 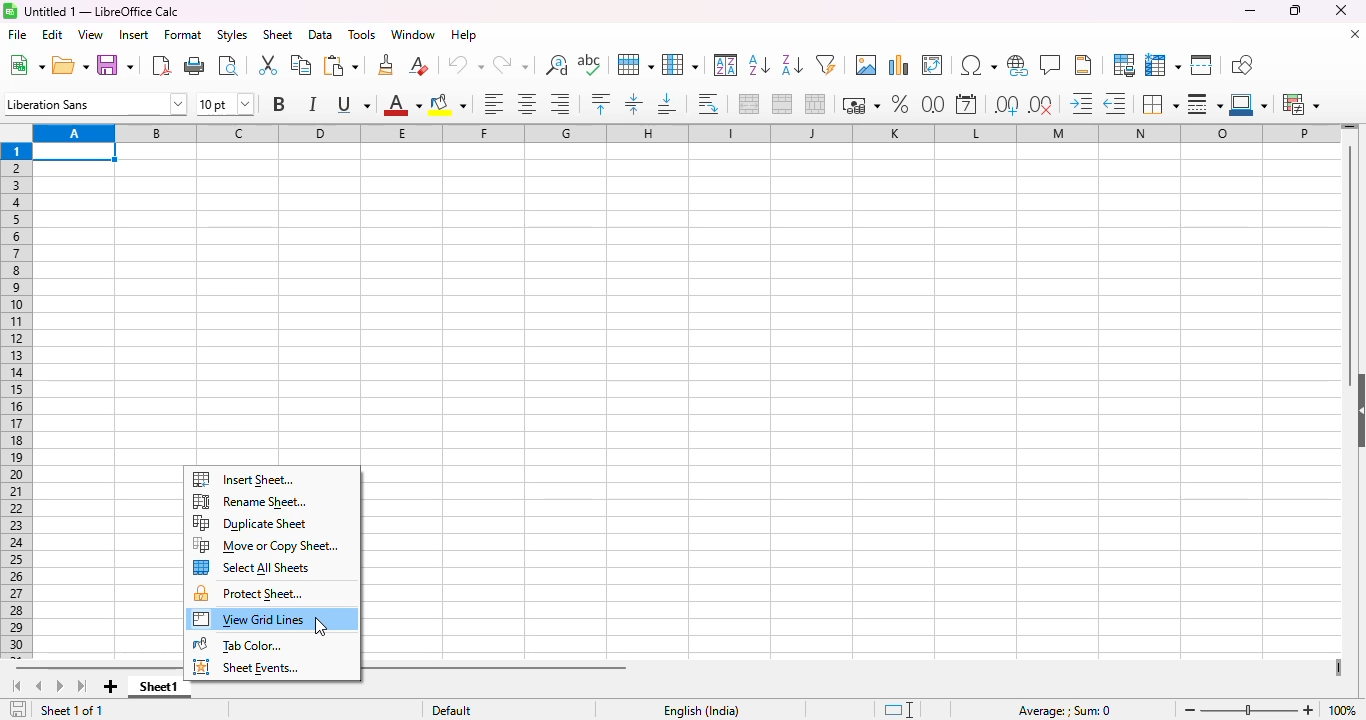 What do you see at coordinates (90, 34) in the screenshot?
I see `view` at bounding box center [90, 34].